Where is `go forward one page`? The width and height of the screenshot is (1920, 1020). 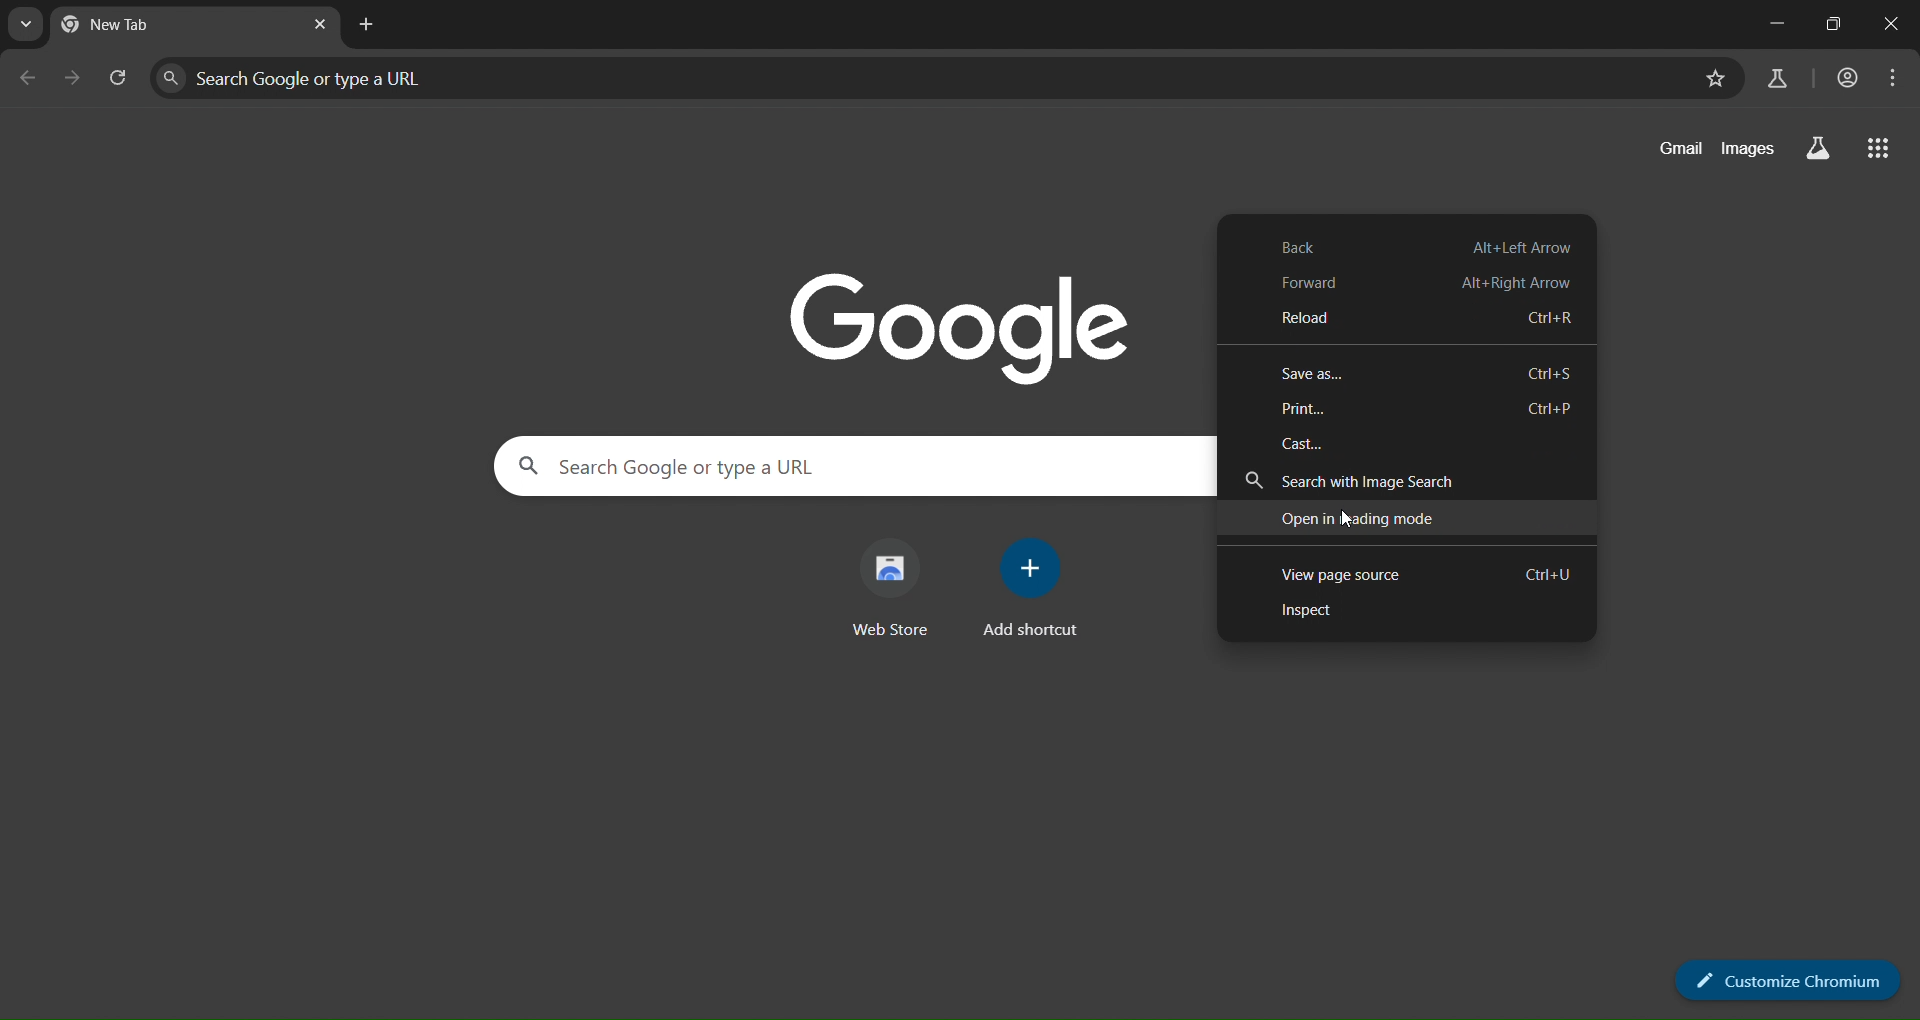
go forward one page is located at coordinates (71, 76).